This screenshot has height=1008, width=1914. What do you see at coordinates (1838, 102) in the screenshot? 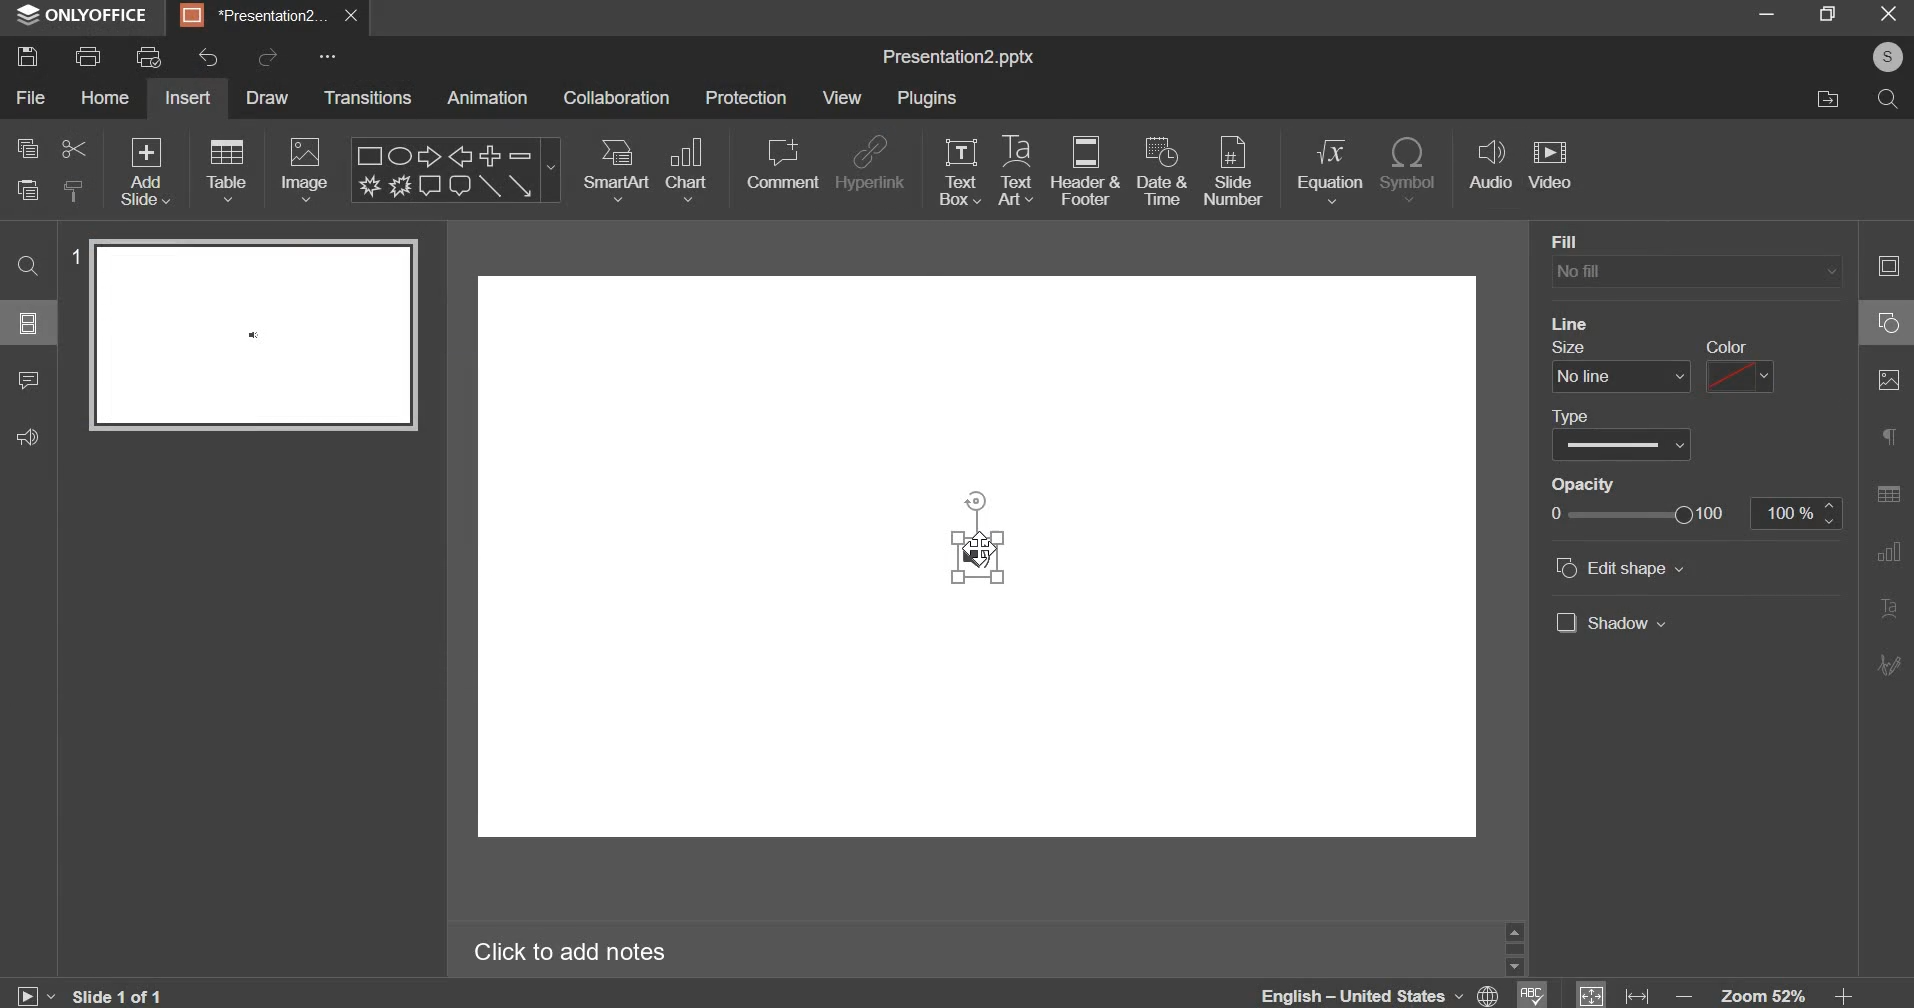
I see `file location` at bounding box center [1838, 102].